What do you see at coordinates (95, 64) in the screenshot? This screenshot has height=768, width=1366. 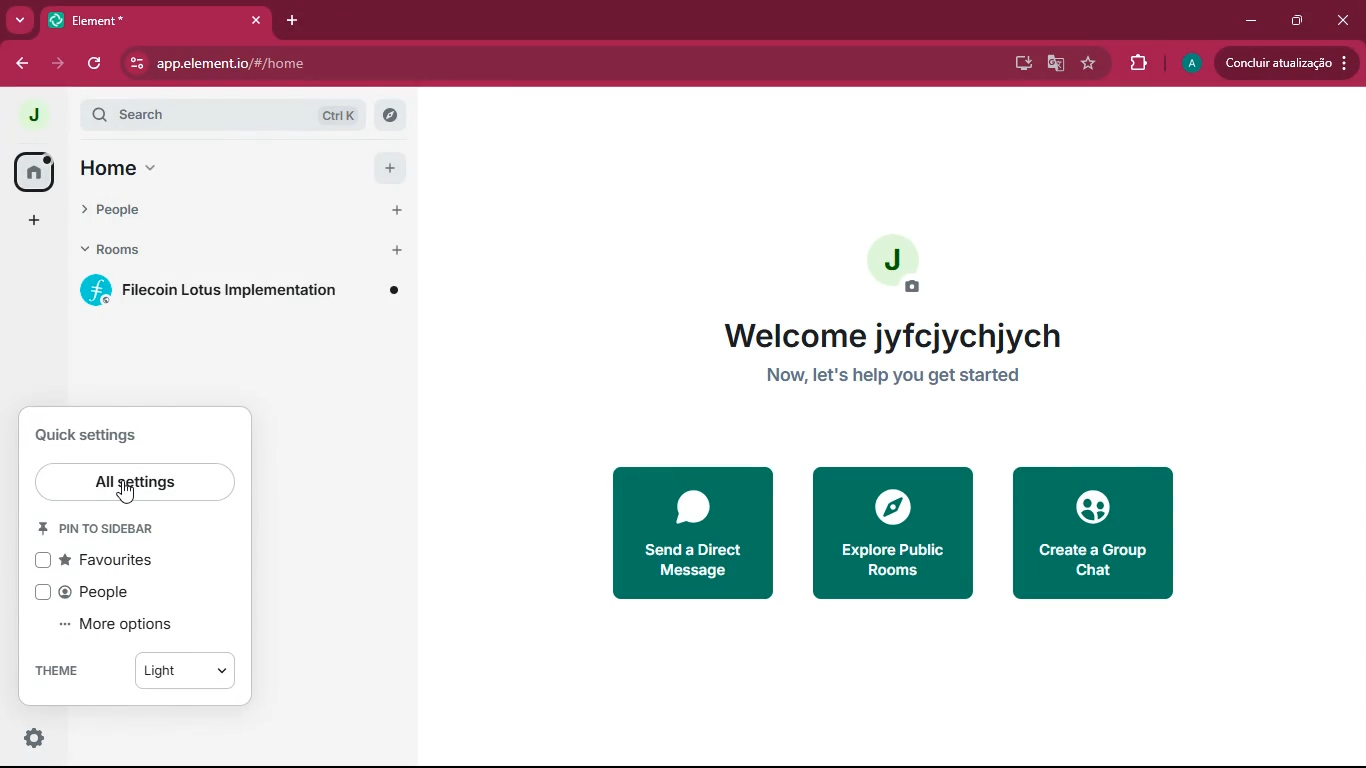 I see `refresh` at bounding box center [95, 64].